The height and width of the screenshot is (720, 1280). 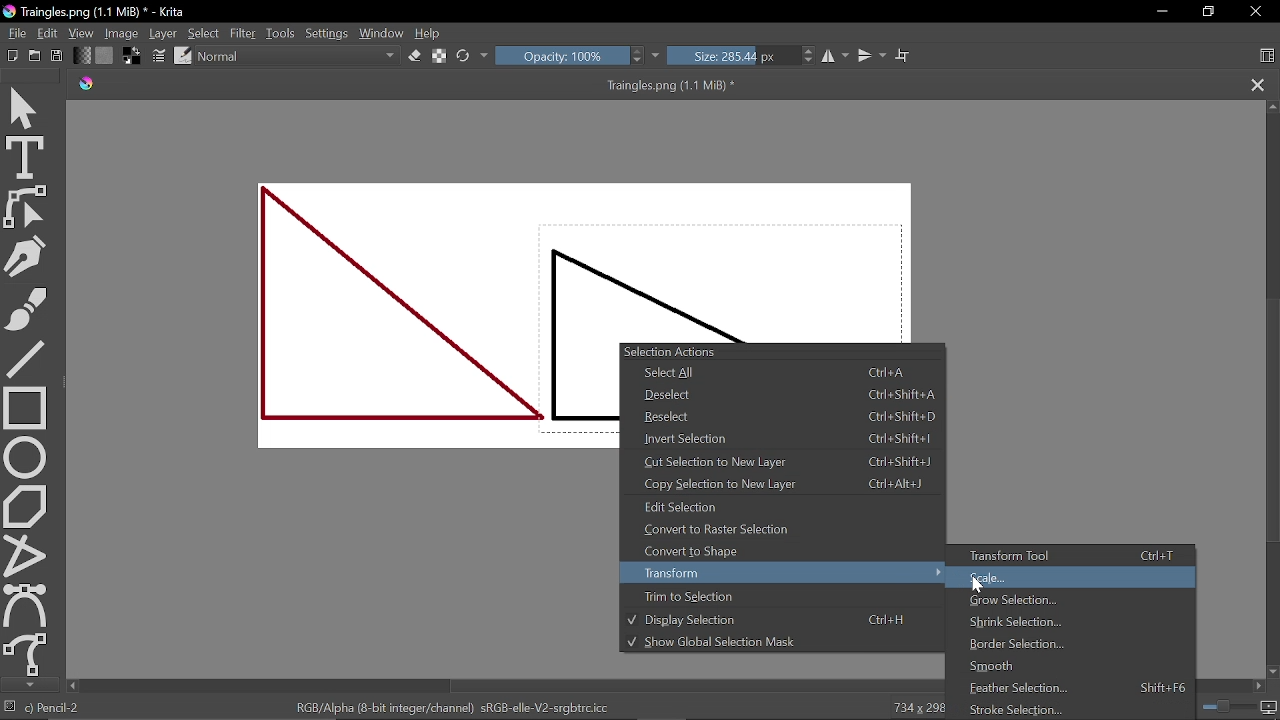 What do you see at coordinates (785, 438) in the screenshot?
I see `Invert selection` at bounding box center [785, 438].